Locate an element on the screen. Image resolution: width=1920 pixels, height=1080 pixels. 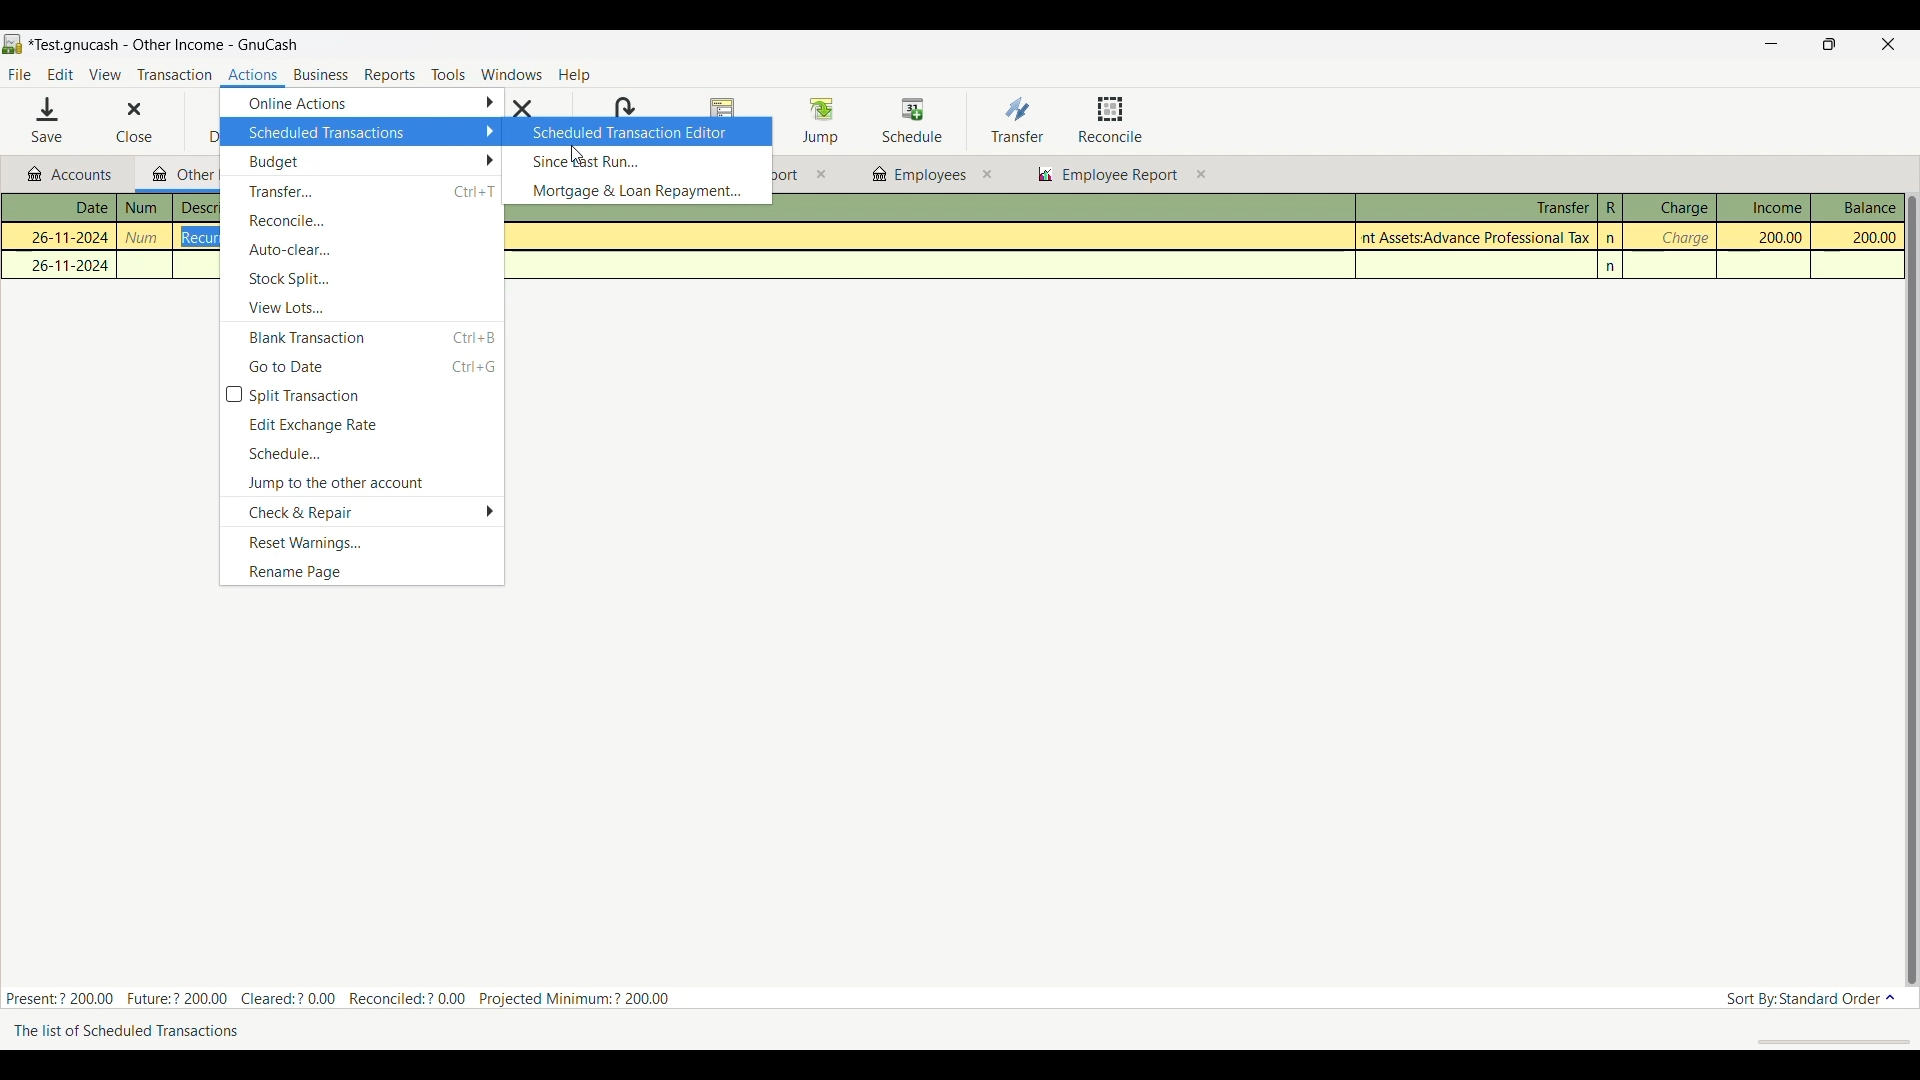
Business menu is located at coordinates (321, 76).